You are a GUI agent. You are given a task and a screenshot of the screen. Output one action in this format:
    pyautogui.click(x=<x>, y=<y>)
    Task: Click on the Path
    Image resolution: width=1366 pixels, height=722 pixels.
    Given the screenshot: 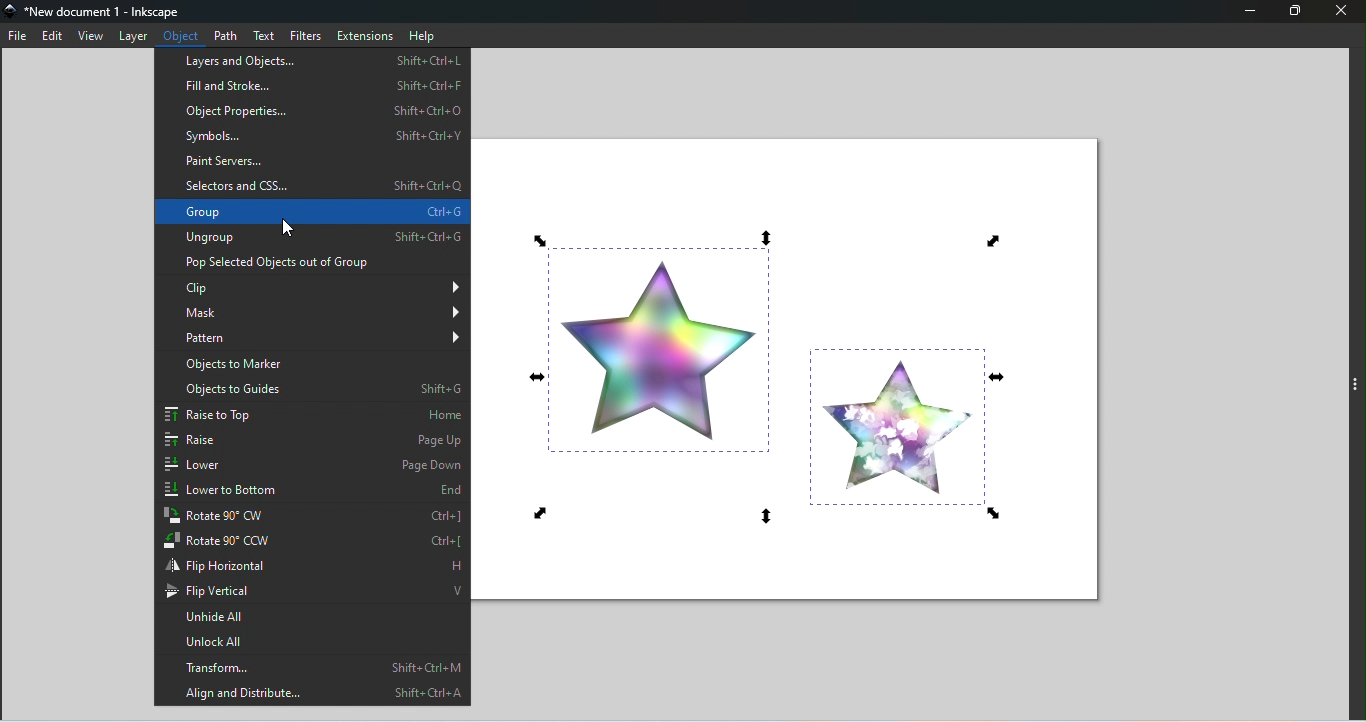 What is the action you would take?
    pyautogui.click(x=229, y=34)
    